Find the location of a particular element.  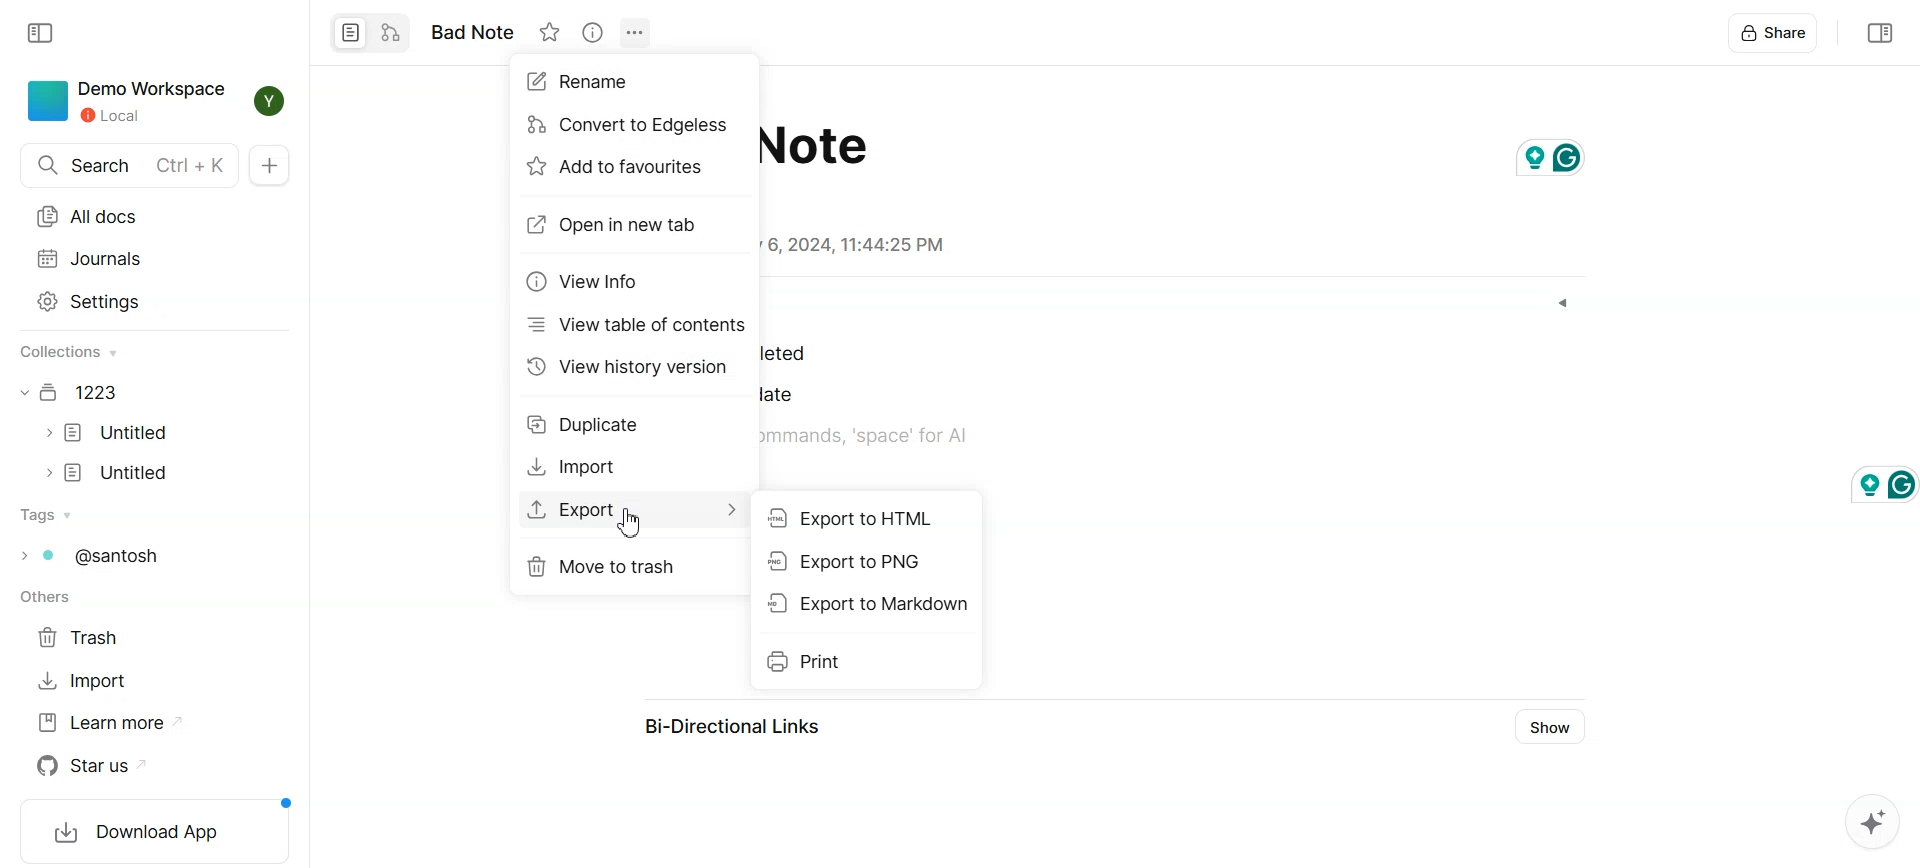

Star us is located at coordinates (92, 766).